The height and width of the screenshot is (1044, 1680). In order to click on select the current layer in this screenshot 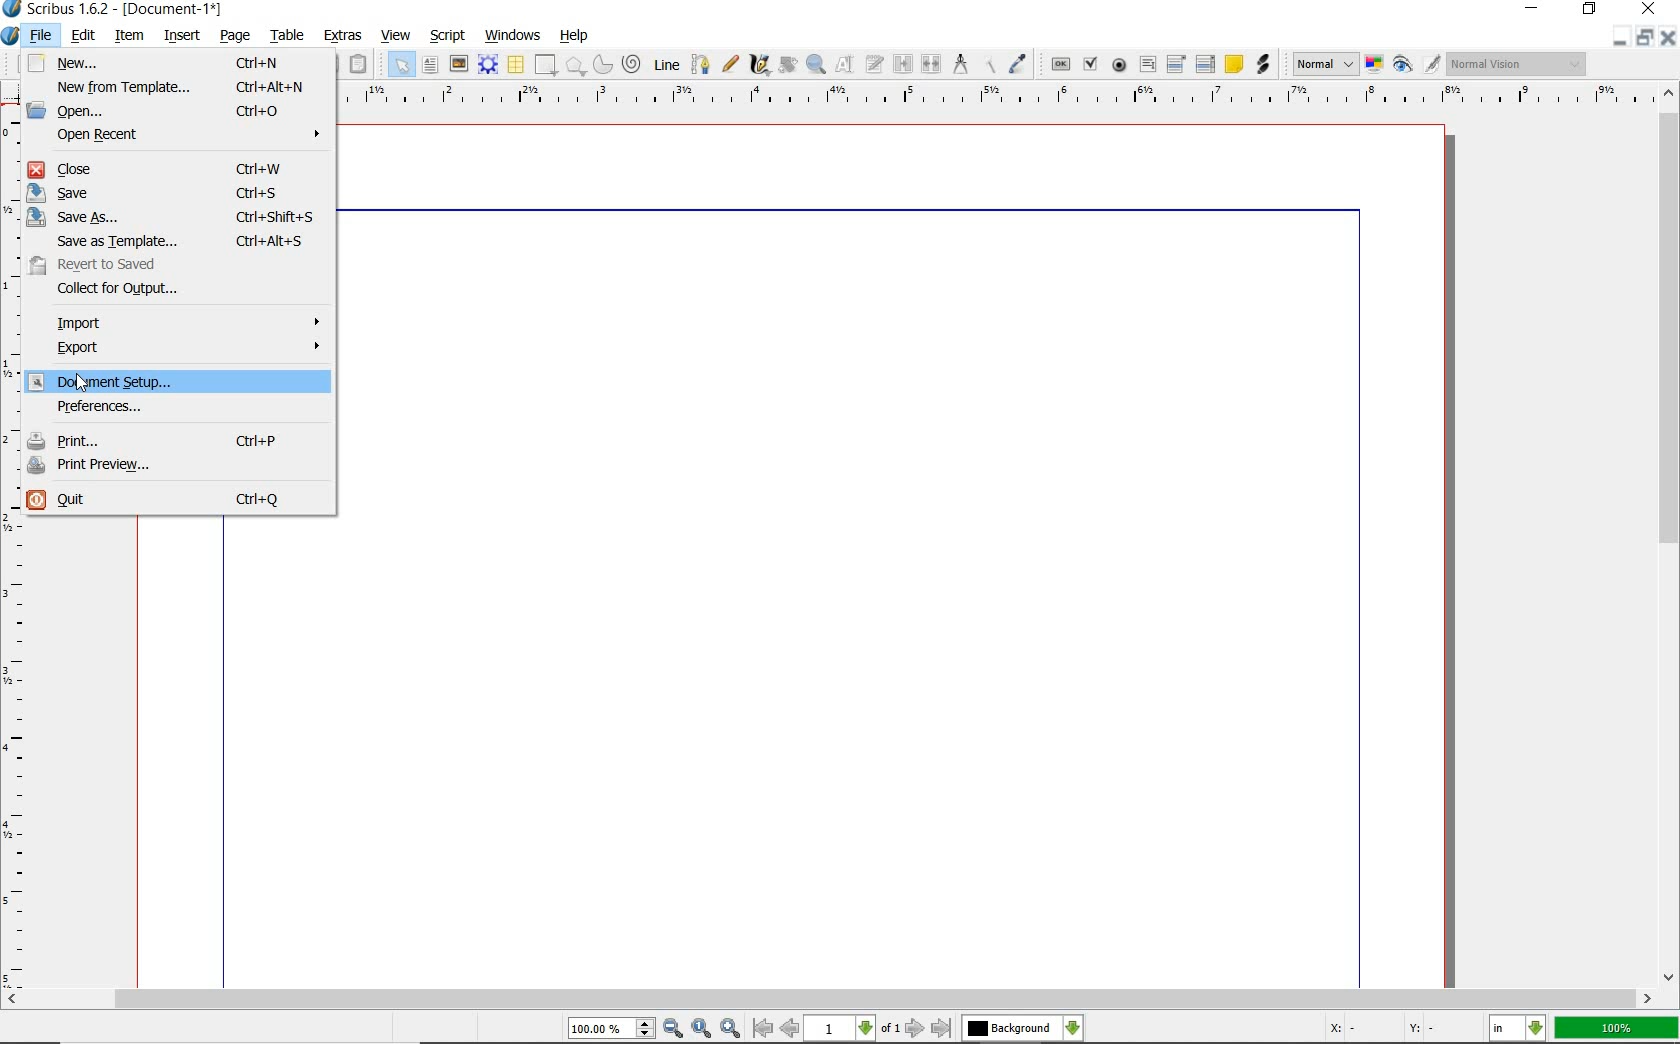, I will do `click(1023, 1028)`.